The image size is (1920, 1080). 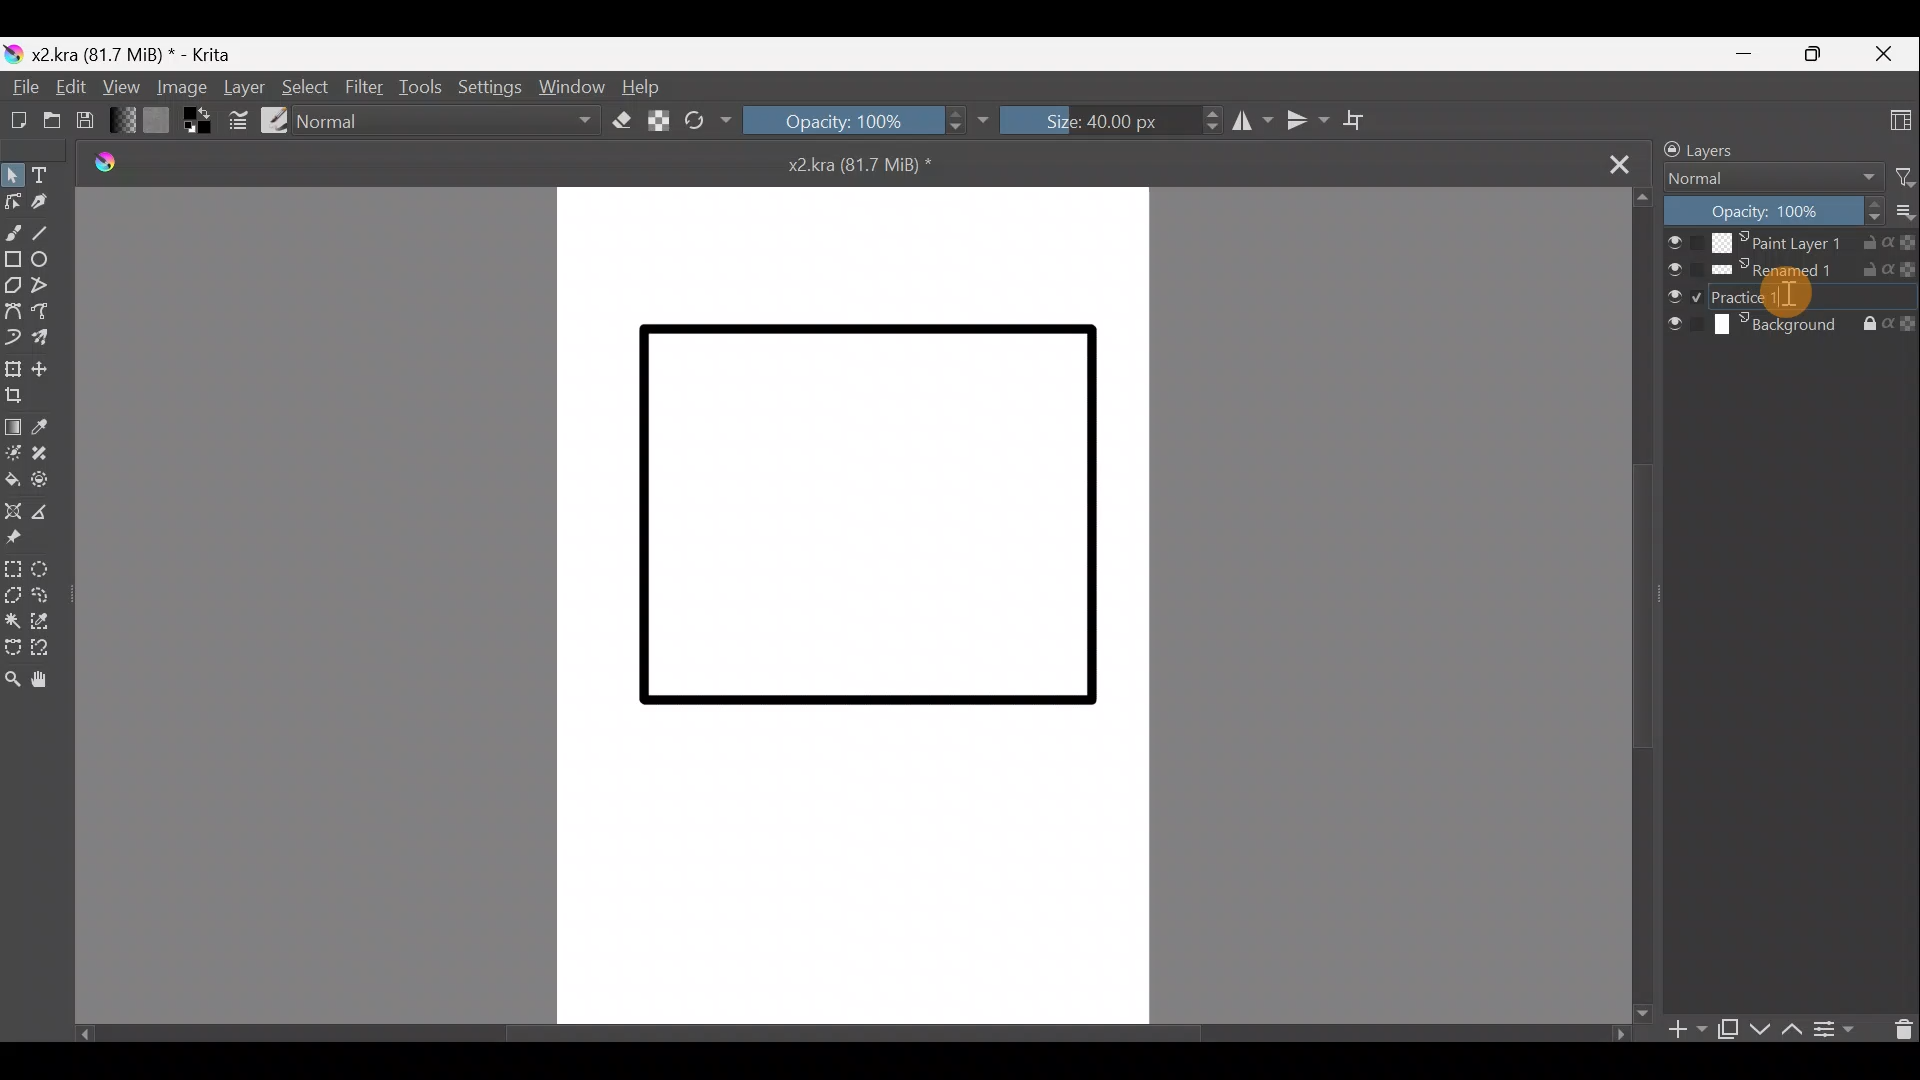 What do you see at coordinates (193, 122) in the screenshot?
I see `Set foreground & background colors` at bounding box center [193, 122].